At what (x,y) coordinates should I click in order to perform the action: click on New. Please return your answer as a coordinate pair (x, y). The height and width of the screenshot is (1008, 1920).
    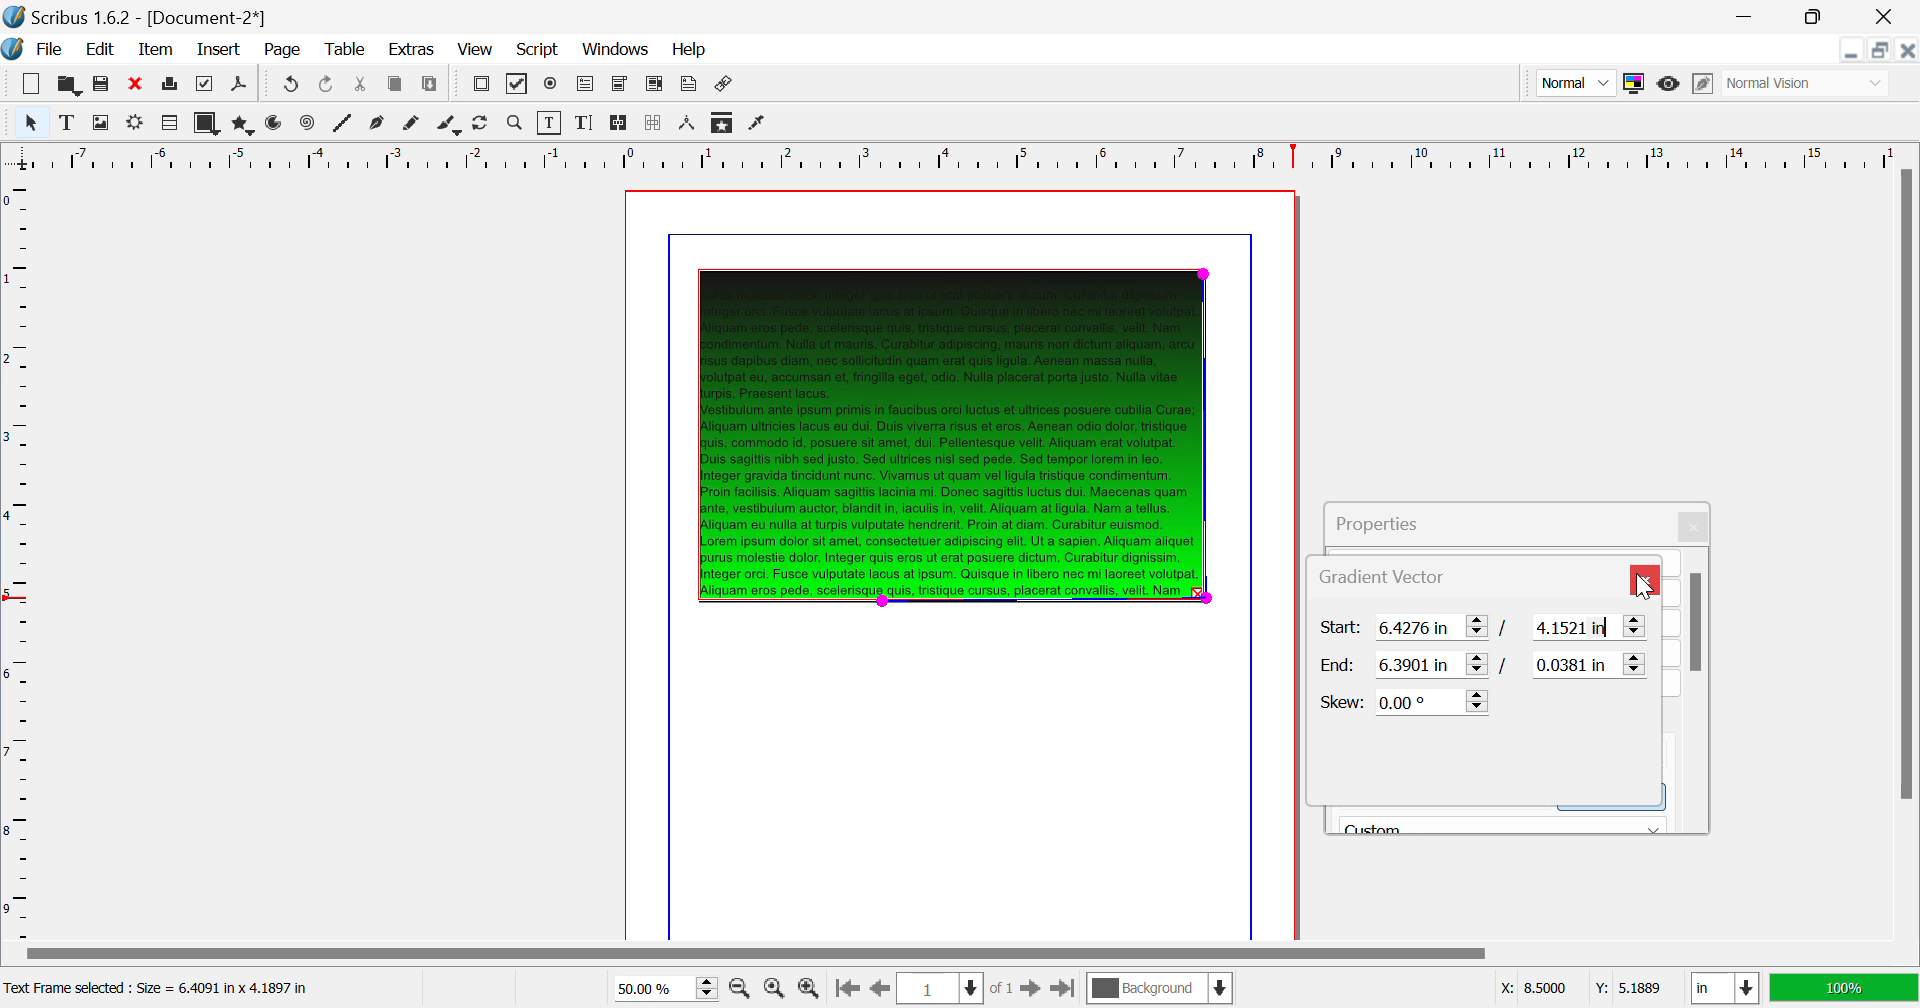
    Looking at the image, I should click on (32, 84).